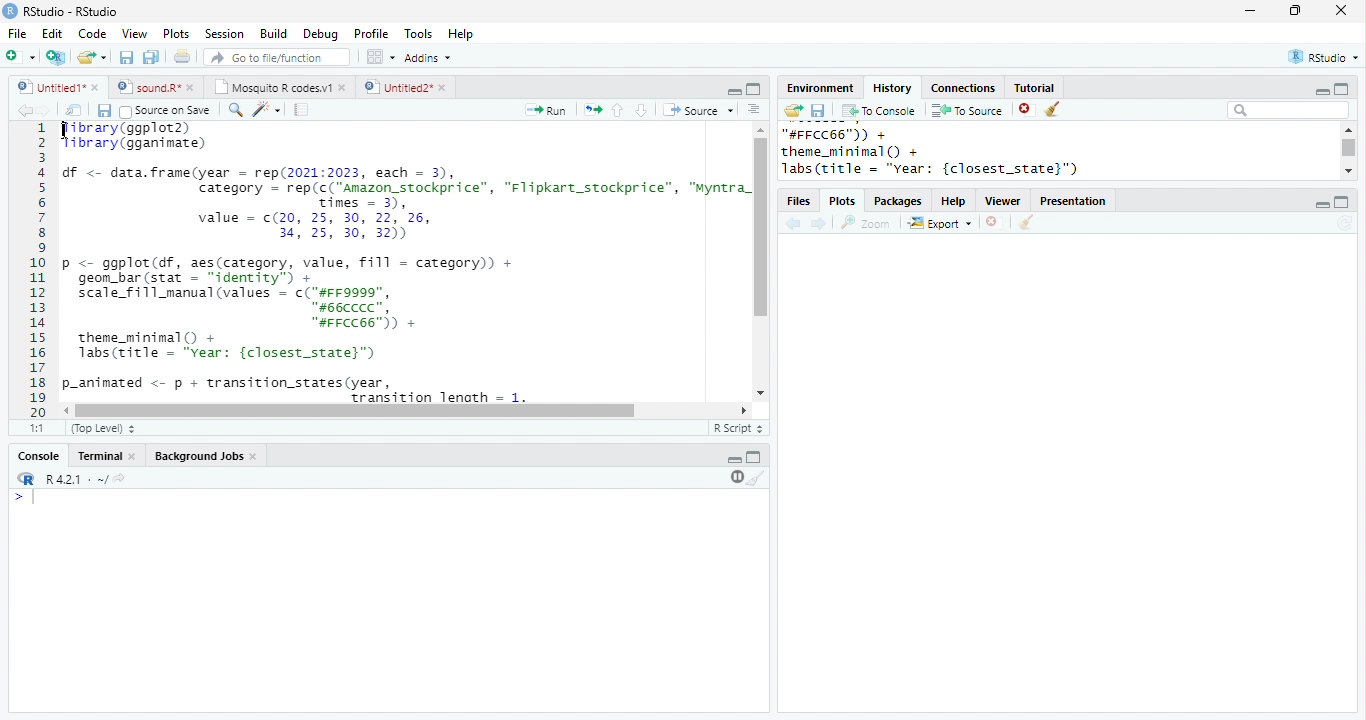 Image resolution: width=1366 pixels, height=720 pixels. What do you see at coordinates (38, 456) in the screenshot?
I see `Console` at bounding box center [38, 456].